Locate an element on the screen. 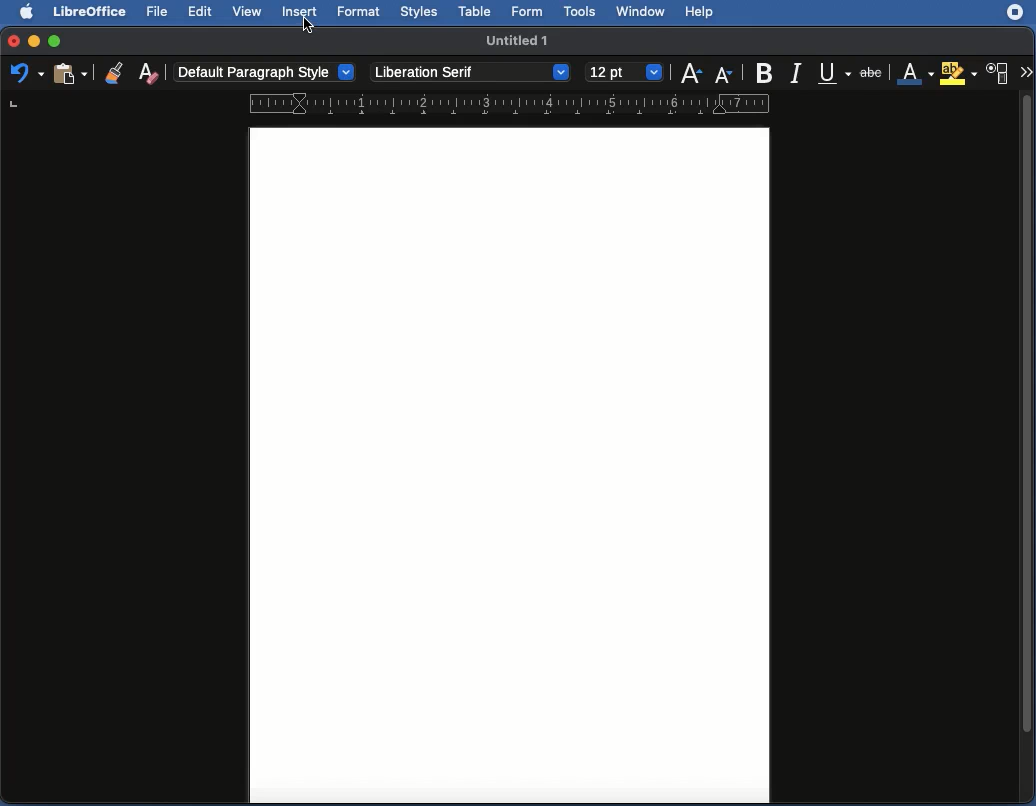 This screenshot has height=806, width=1036. Scroll is located at coordinates (1028, 449).